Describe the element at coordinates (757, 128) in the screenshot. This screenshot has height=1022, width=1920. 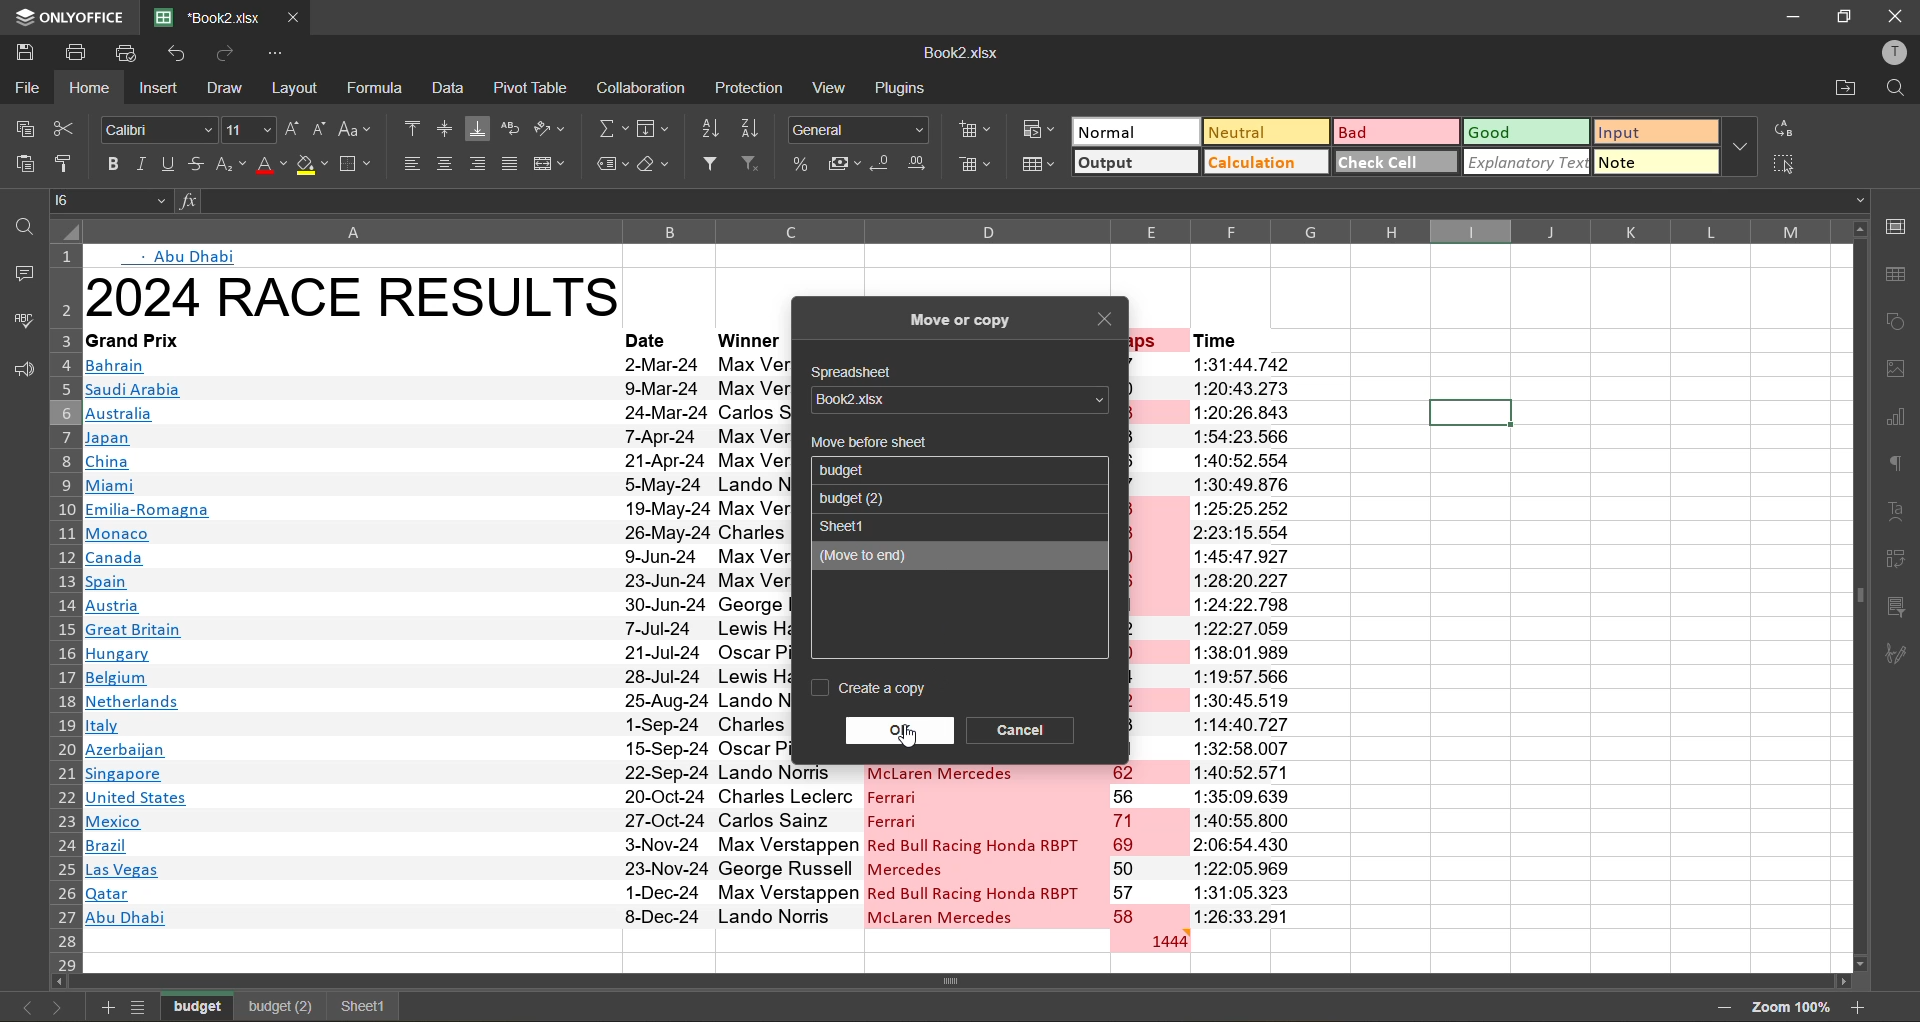
I see `sort descending` at that location.